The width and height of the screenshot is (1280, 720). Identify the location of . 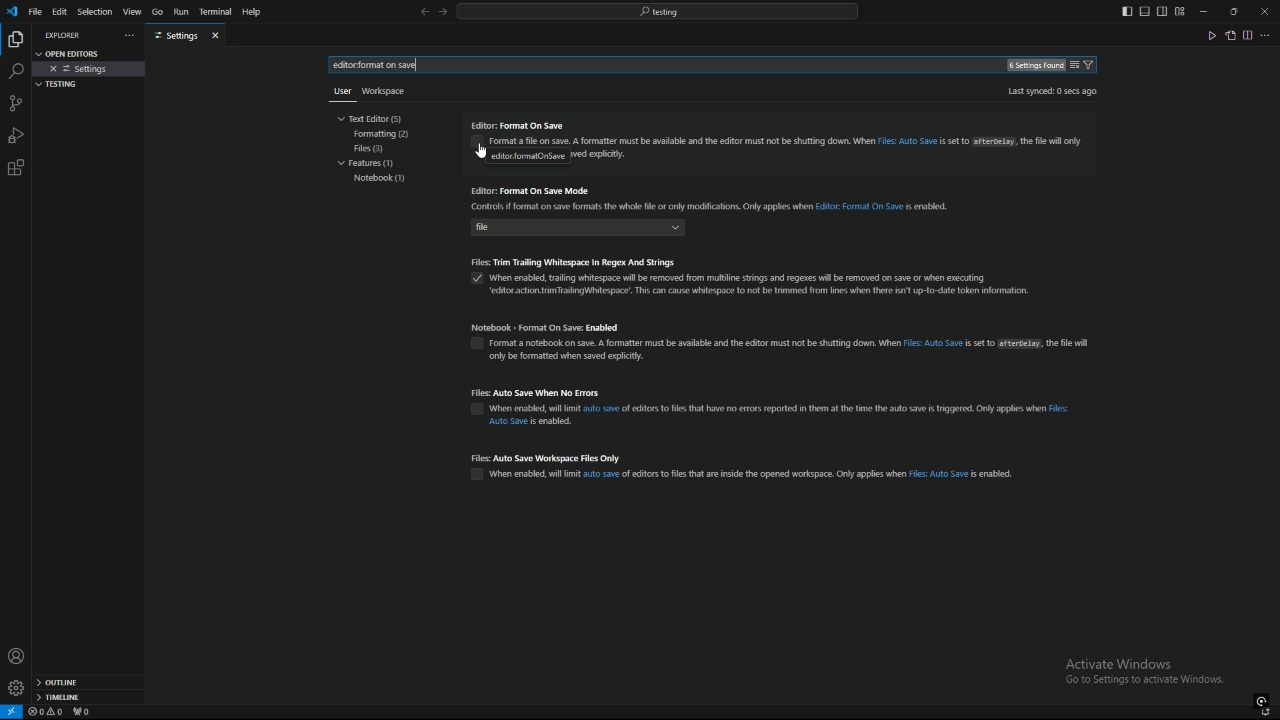
(338, 95).